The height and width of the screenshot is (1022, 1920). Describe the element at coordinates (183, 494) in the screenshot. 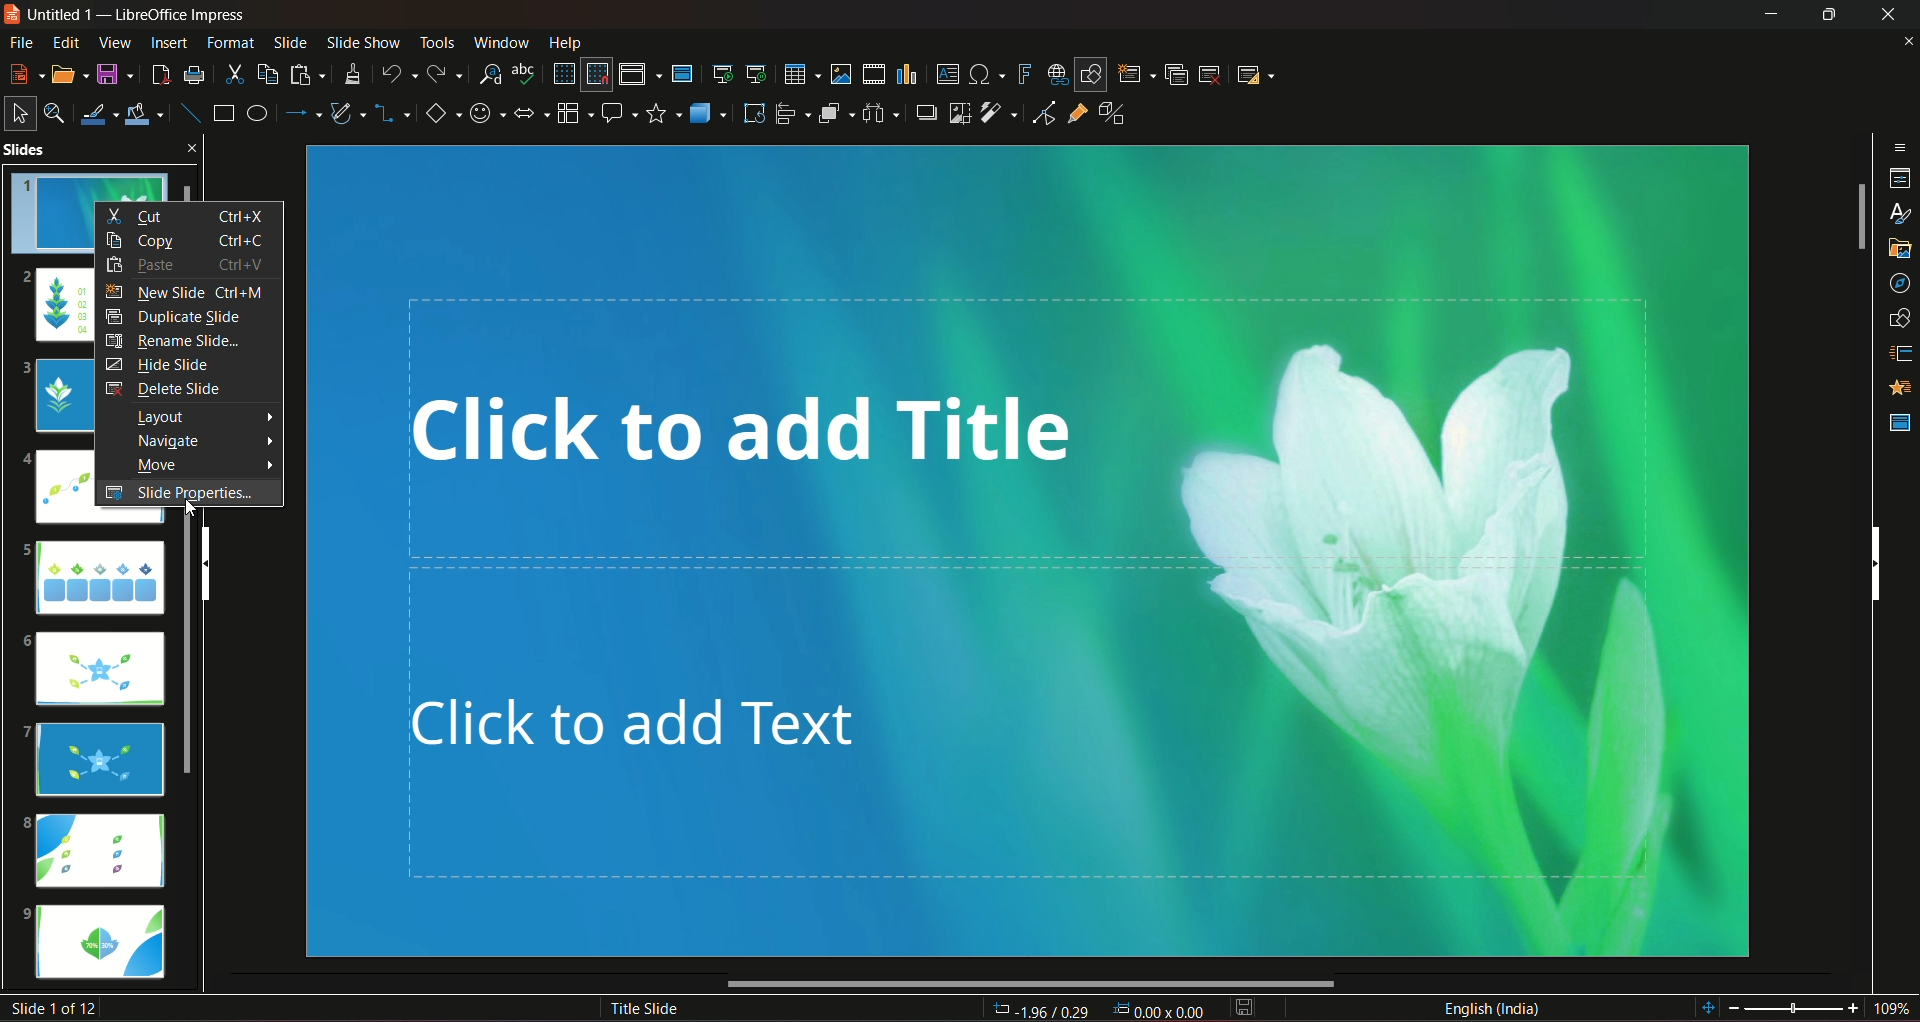

I see `slide properties` at that location.